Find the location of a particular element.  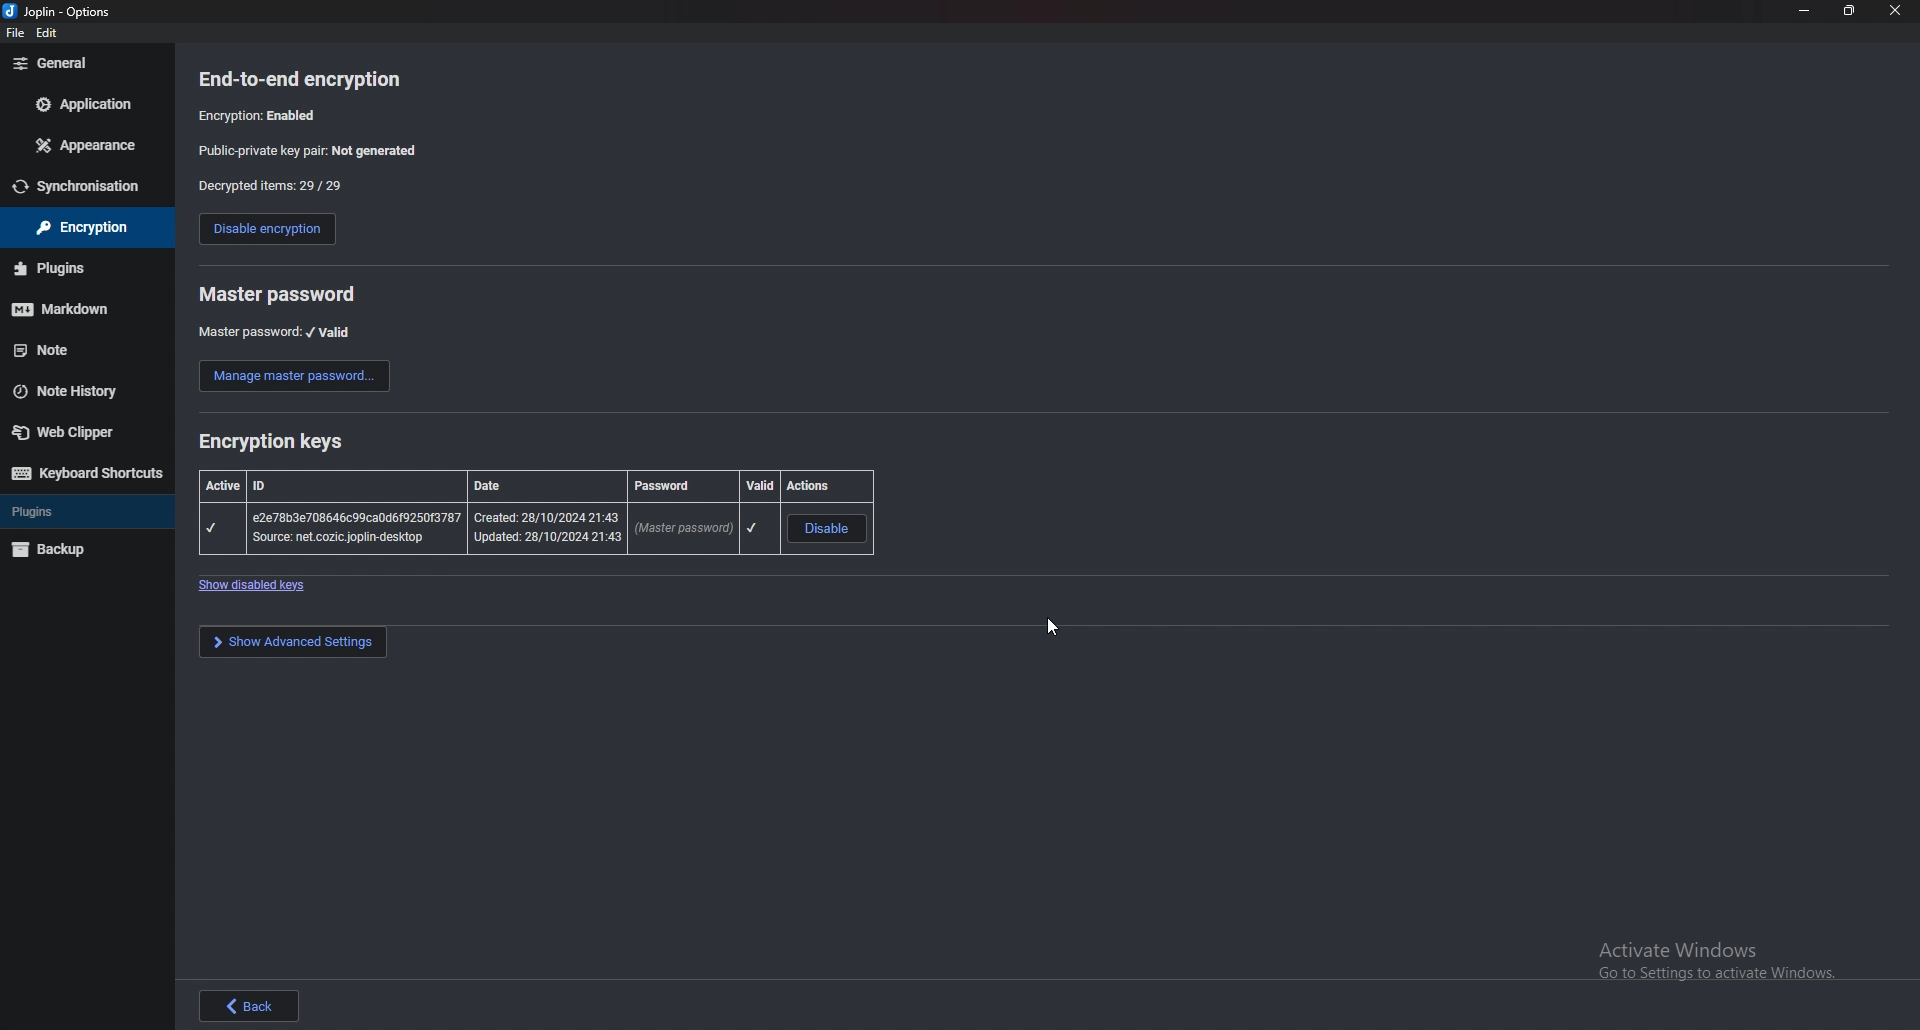

 is located at coordinates (1848, 13).